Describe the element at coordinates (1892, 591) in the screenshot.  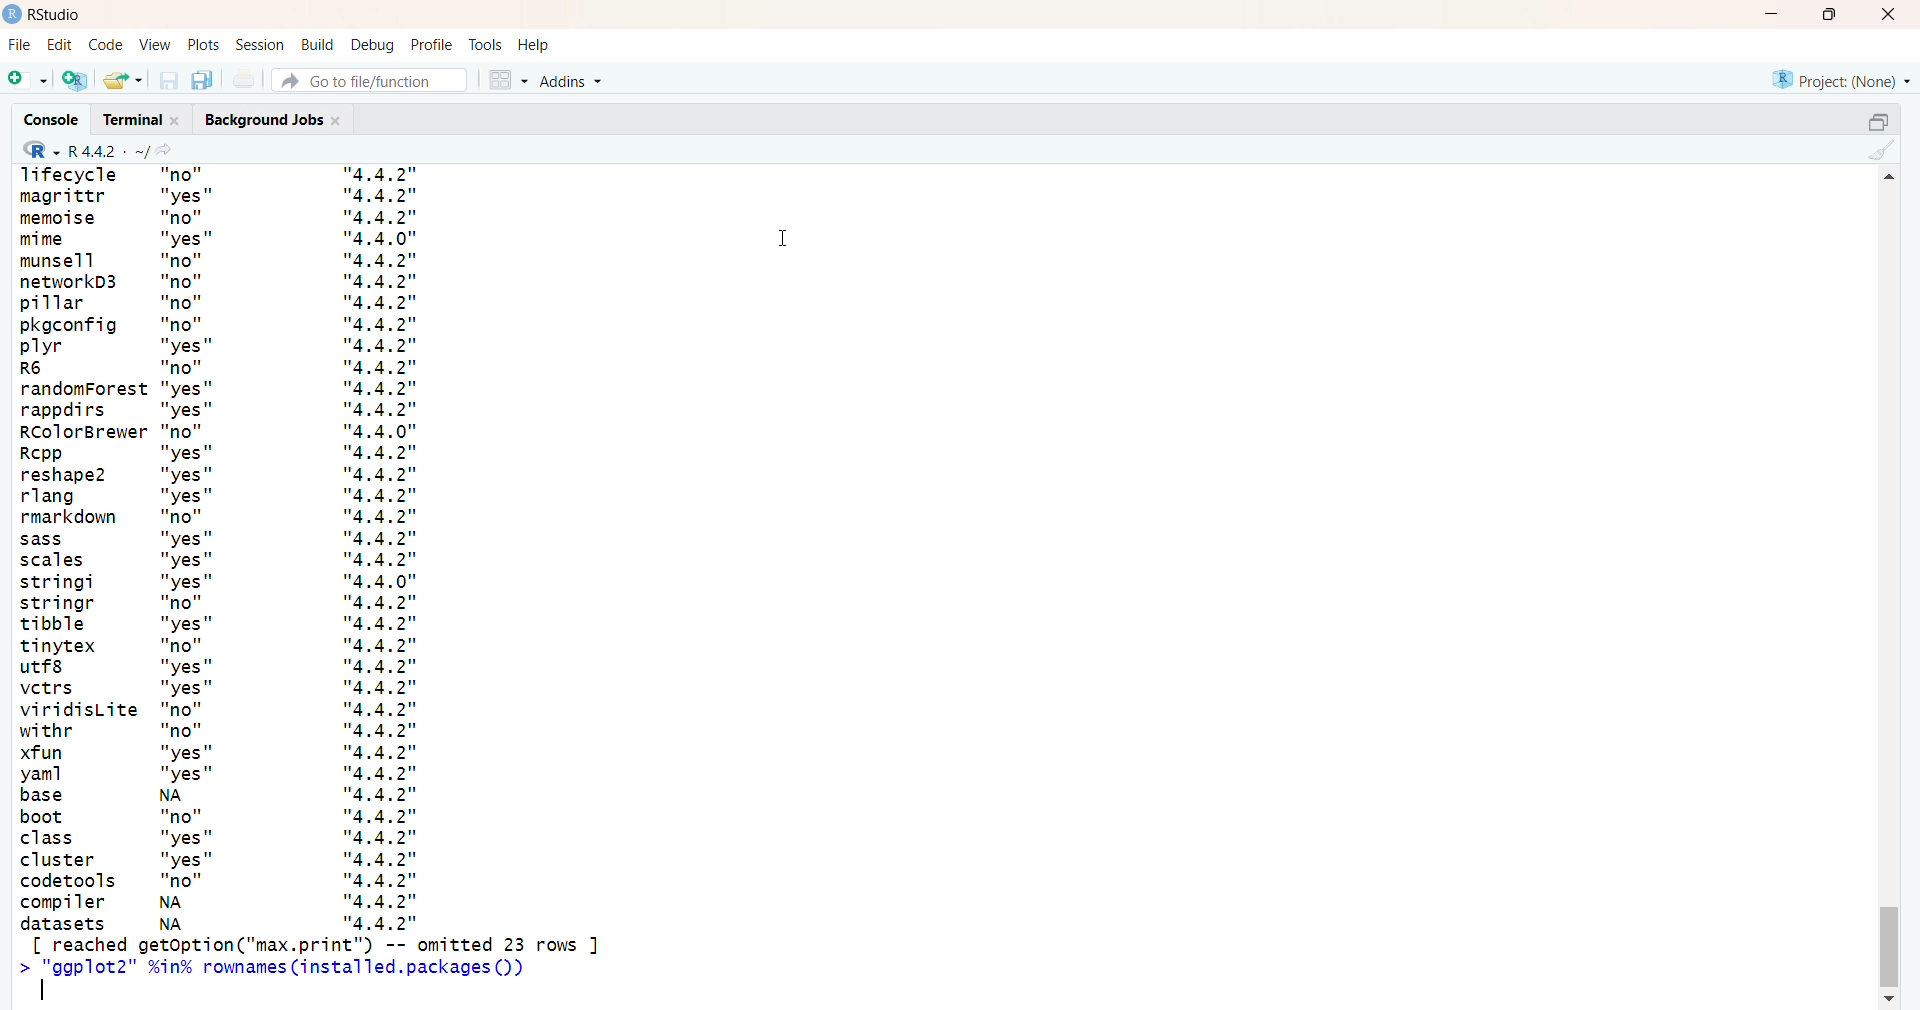
I see `scrollbar` at that location.